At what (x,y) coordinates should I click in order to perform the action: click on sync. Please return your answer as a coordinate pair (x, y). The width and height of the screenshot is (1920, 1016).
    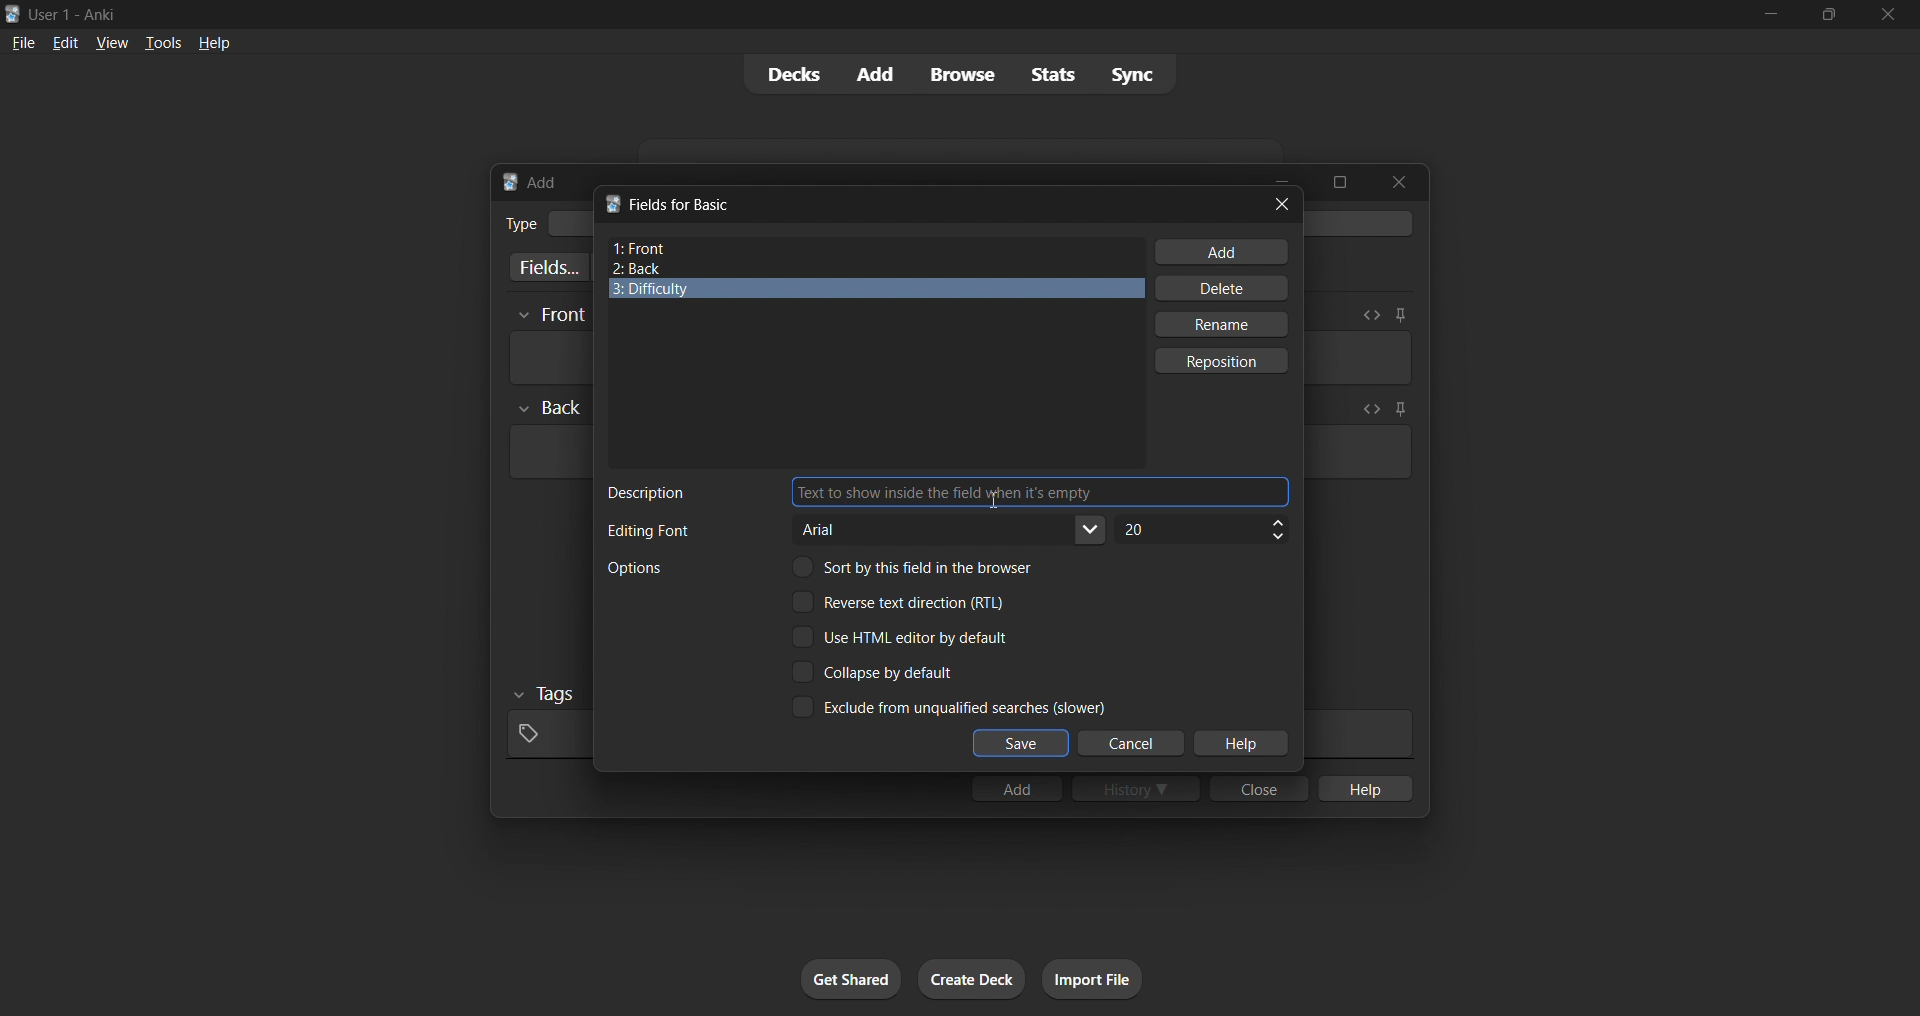
    Looking at the image, I should click on (1132, 73).